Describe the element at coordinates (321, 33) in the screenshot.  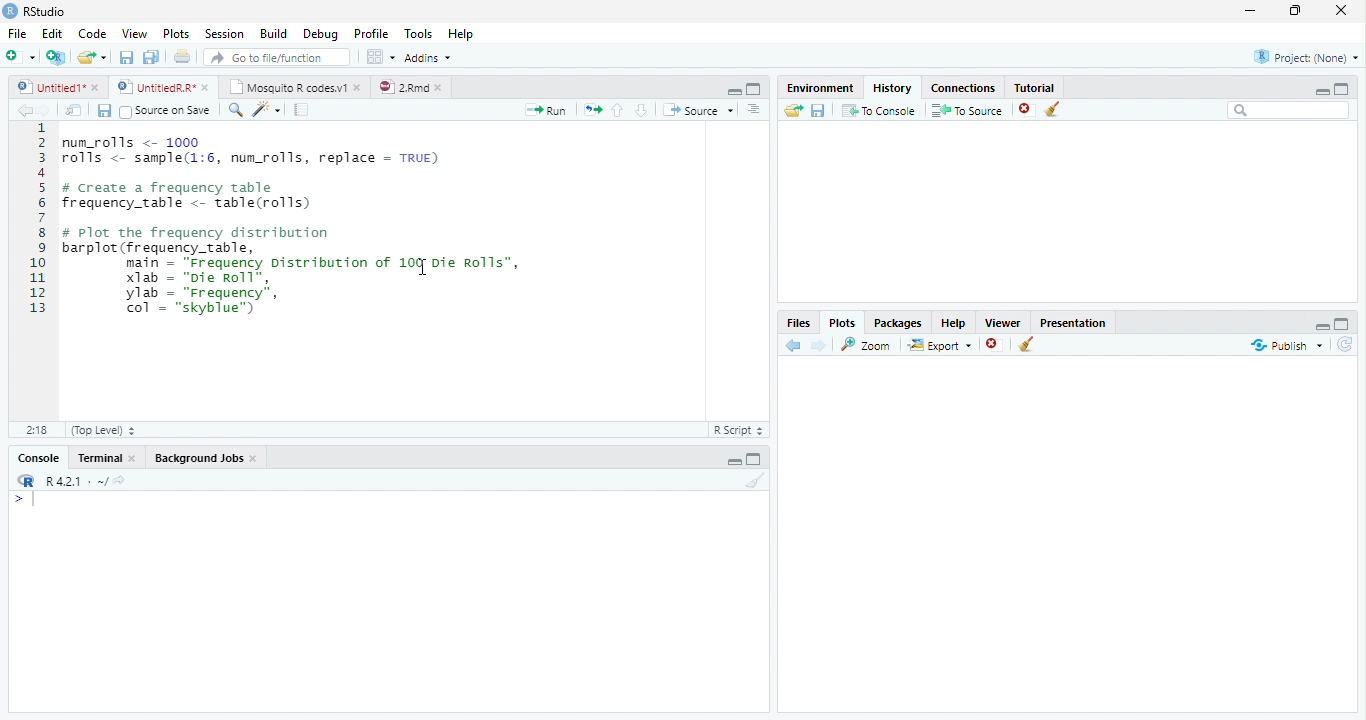
I see `Debug` at that location.